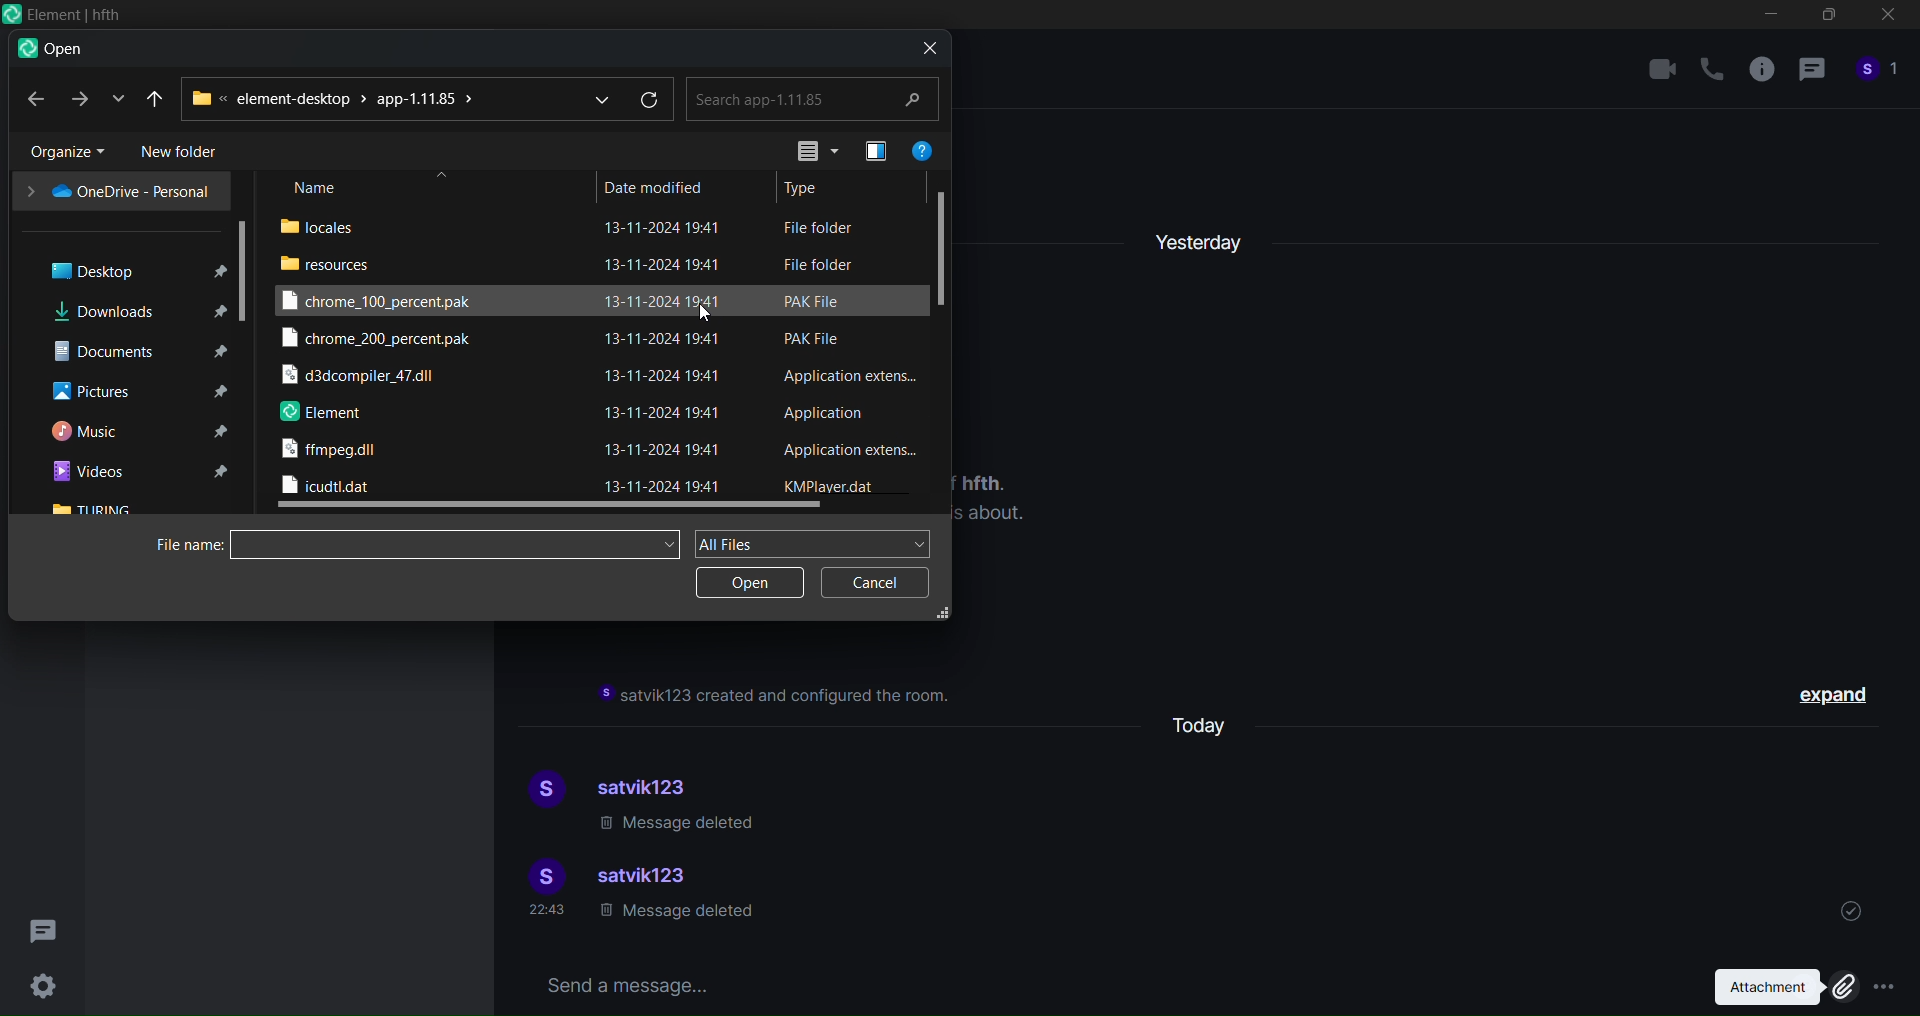 The width and height of the screenshot is (1920, 1016). I want to click on time, so click(549, 910).